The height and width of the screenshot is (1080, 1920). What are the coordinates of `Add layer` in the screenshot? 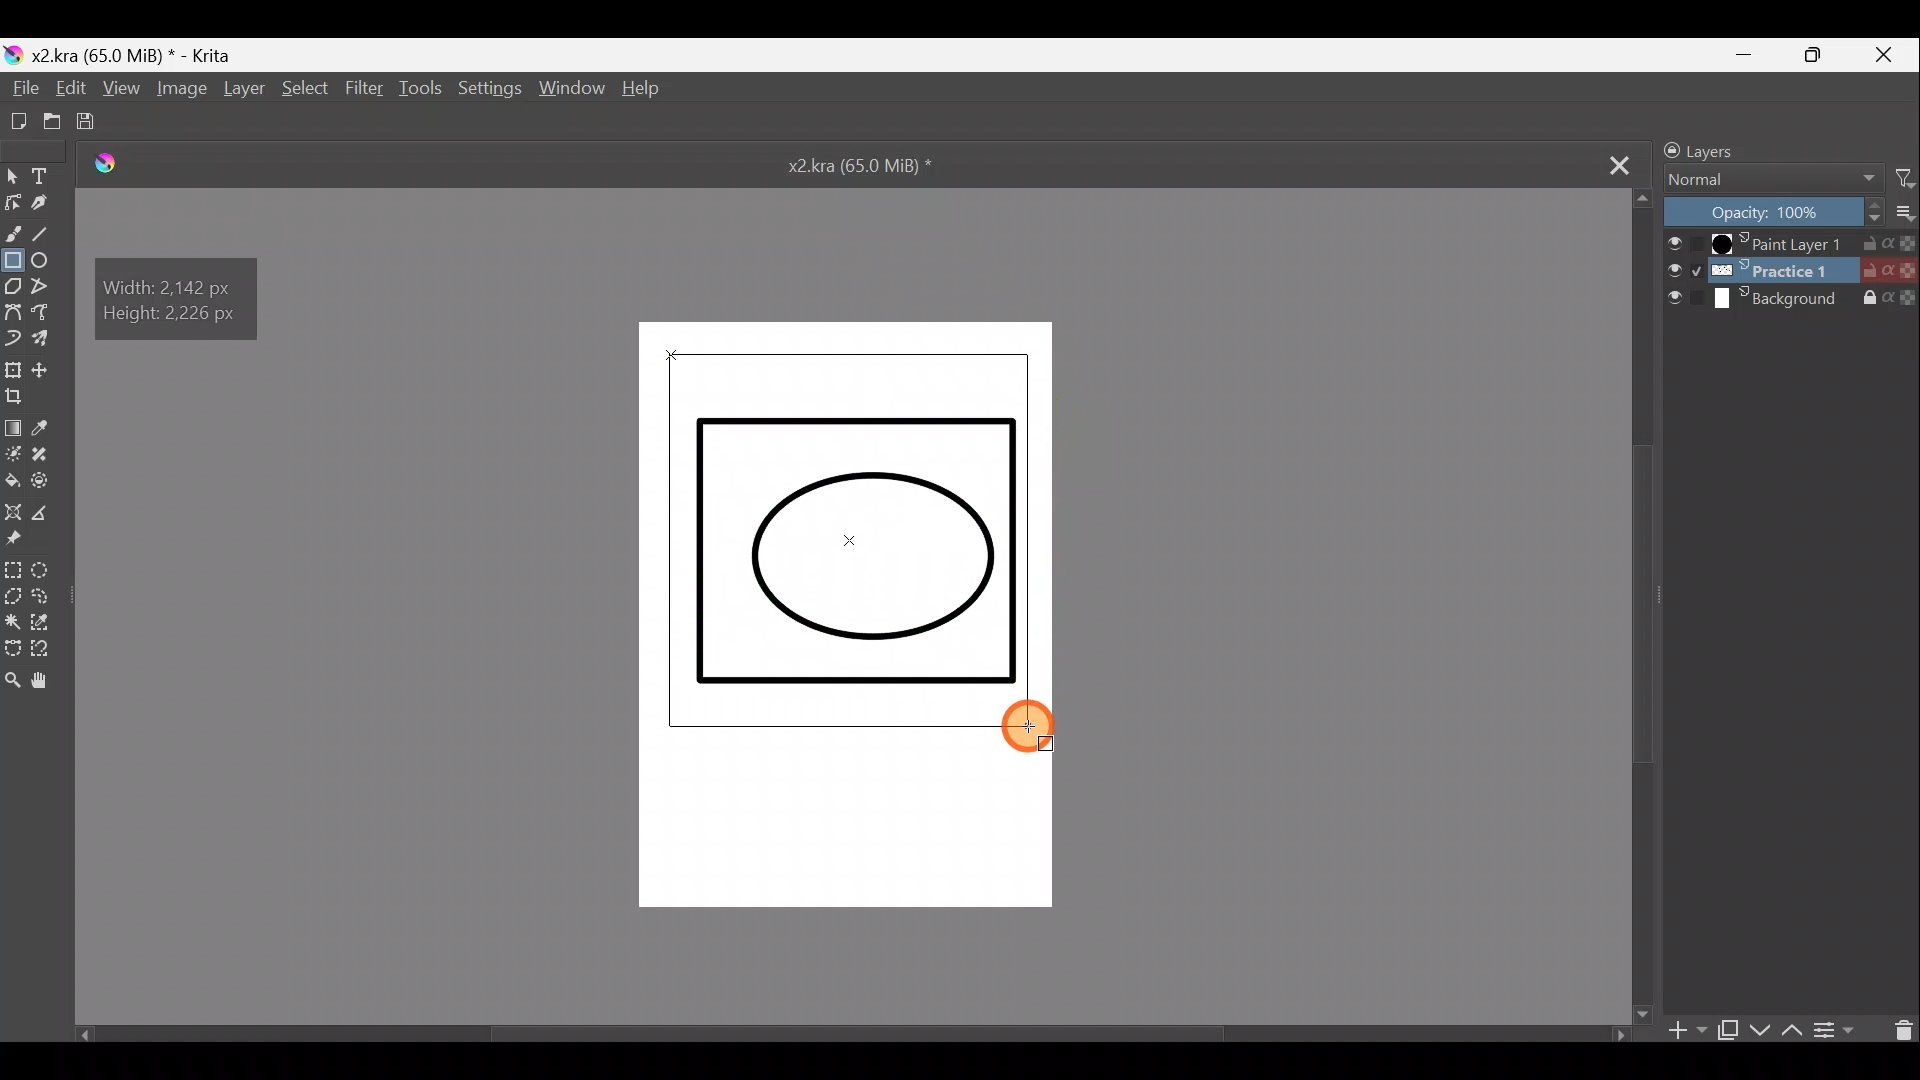 It's located at (1684, 1036).